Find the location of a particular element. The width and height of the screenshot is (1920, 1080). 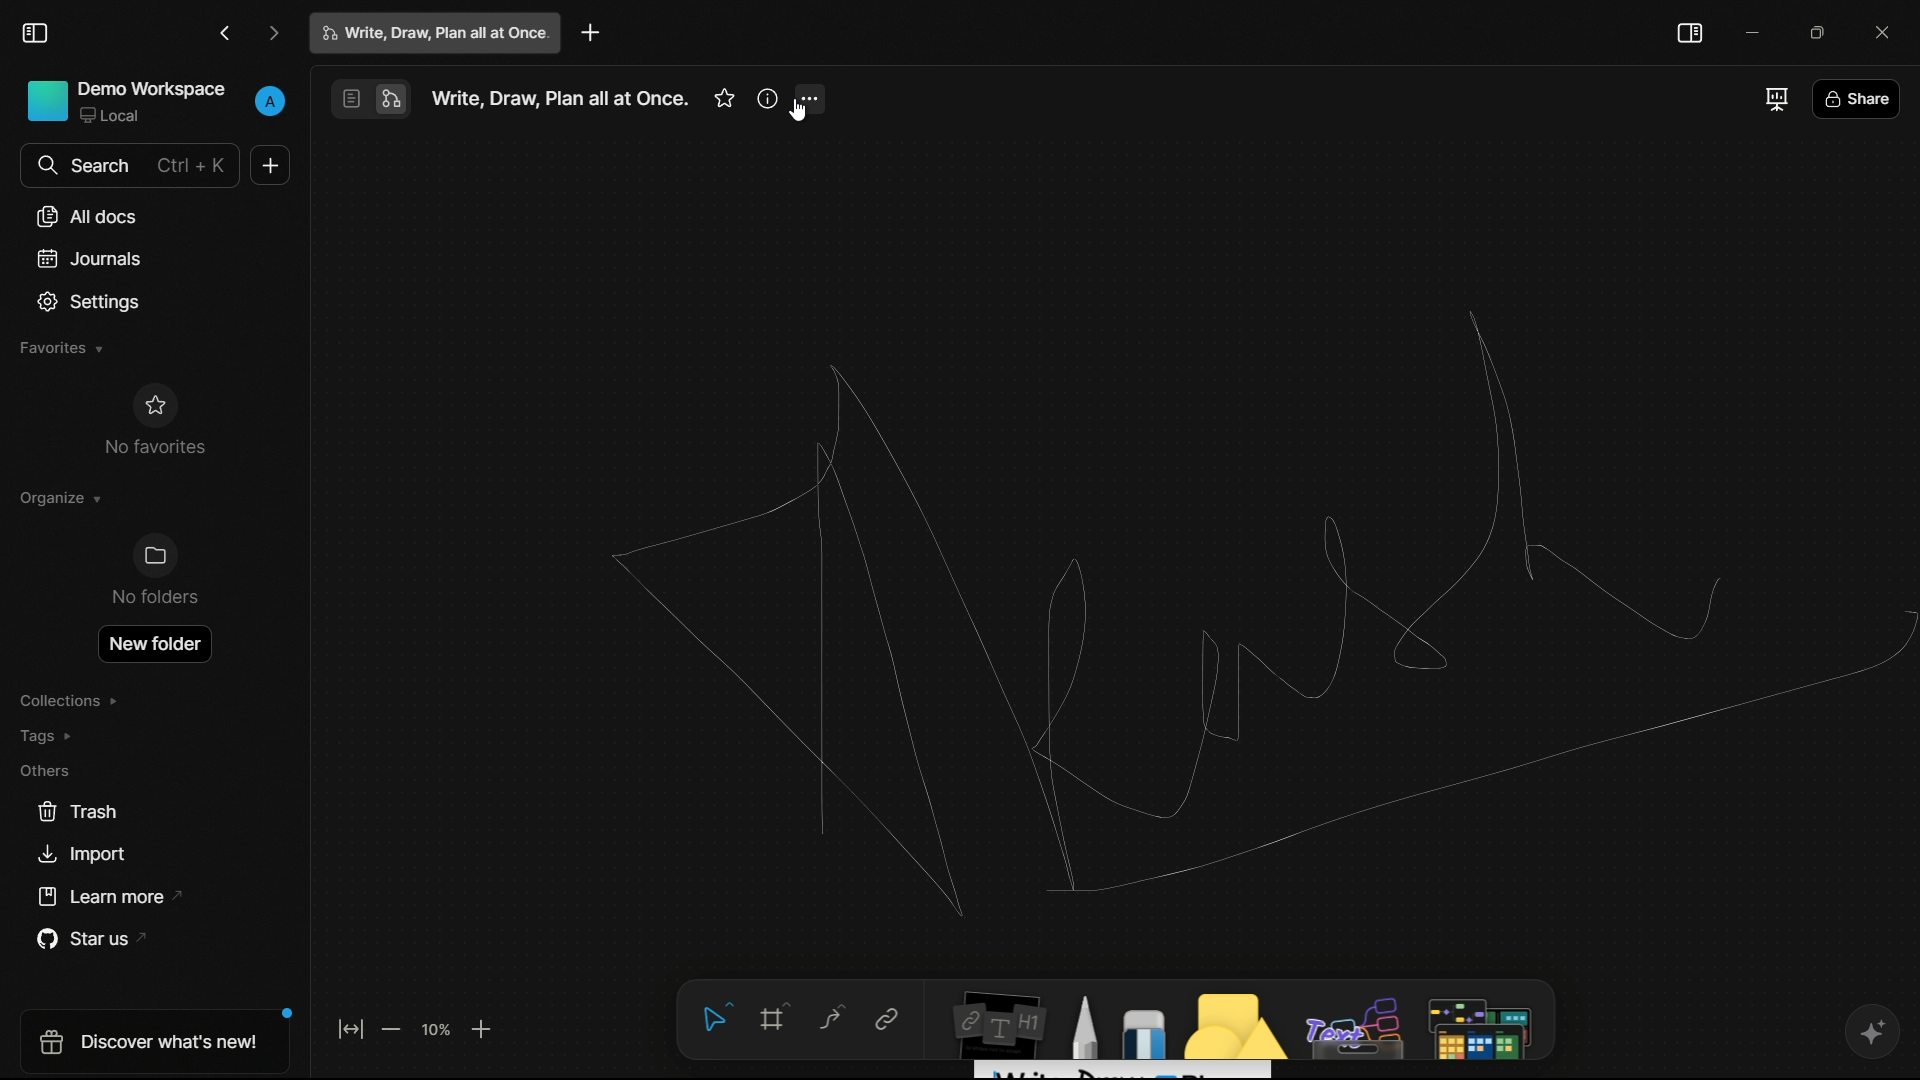

go back is located at coordinates (227, 35).